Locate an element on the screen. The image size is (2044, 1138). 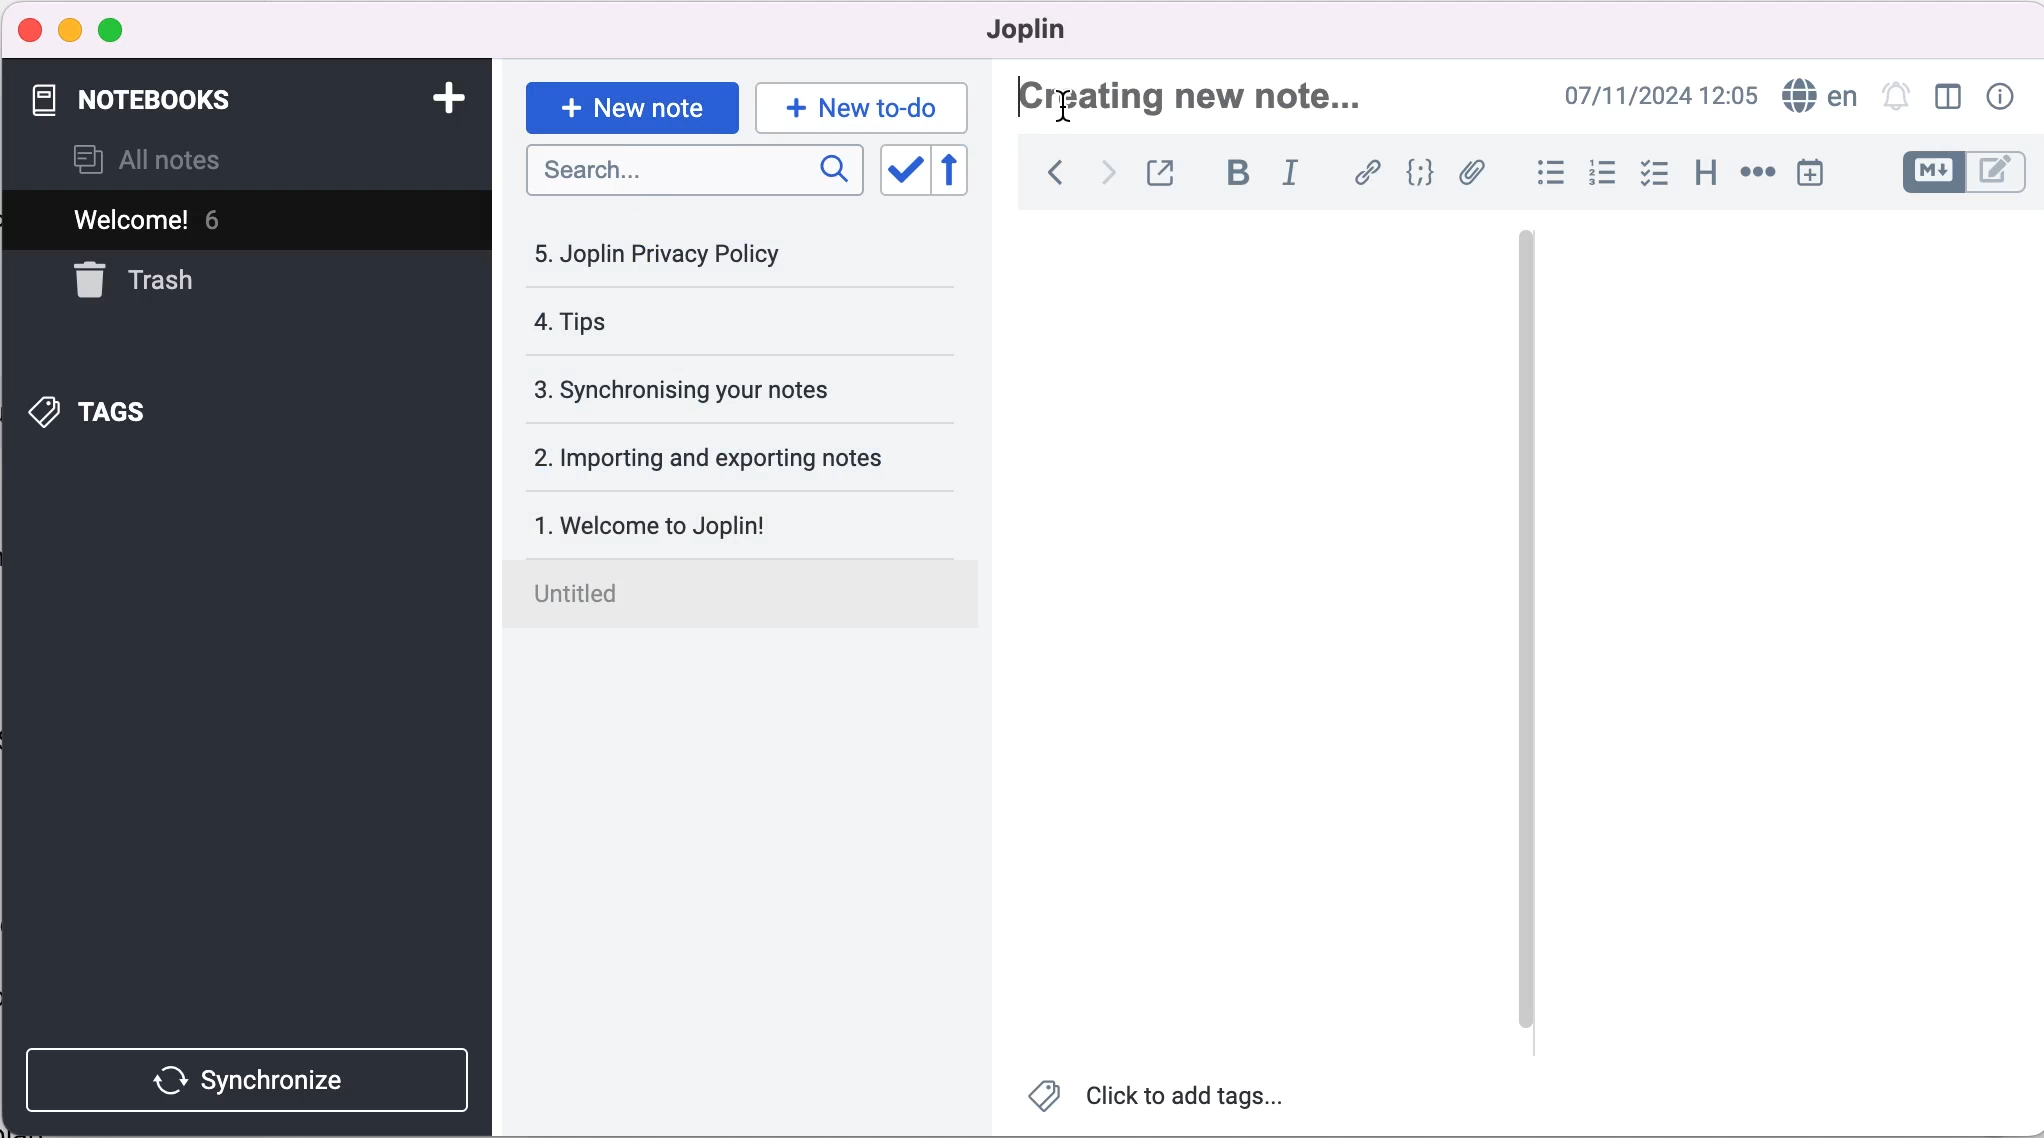
numbered list is located at coordinates (1596, 172).